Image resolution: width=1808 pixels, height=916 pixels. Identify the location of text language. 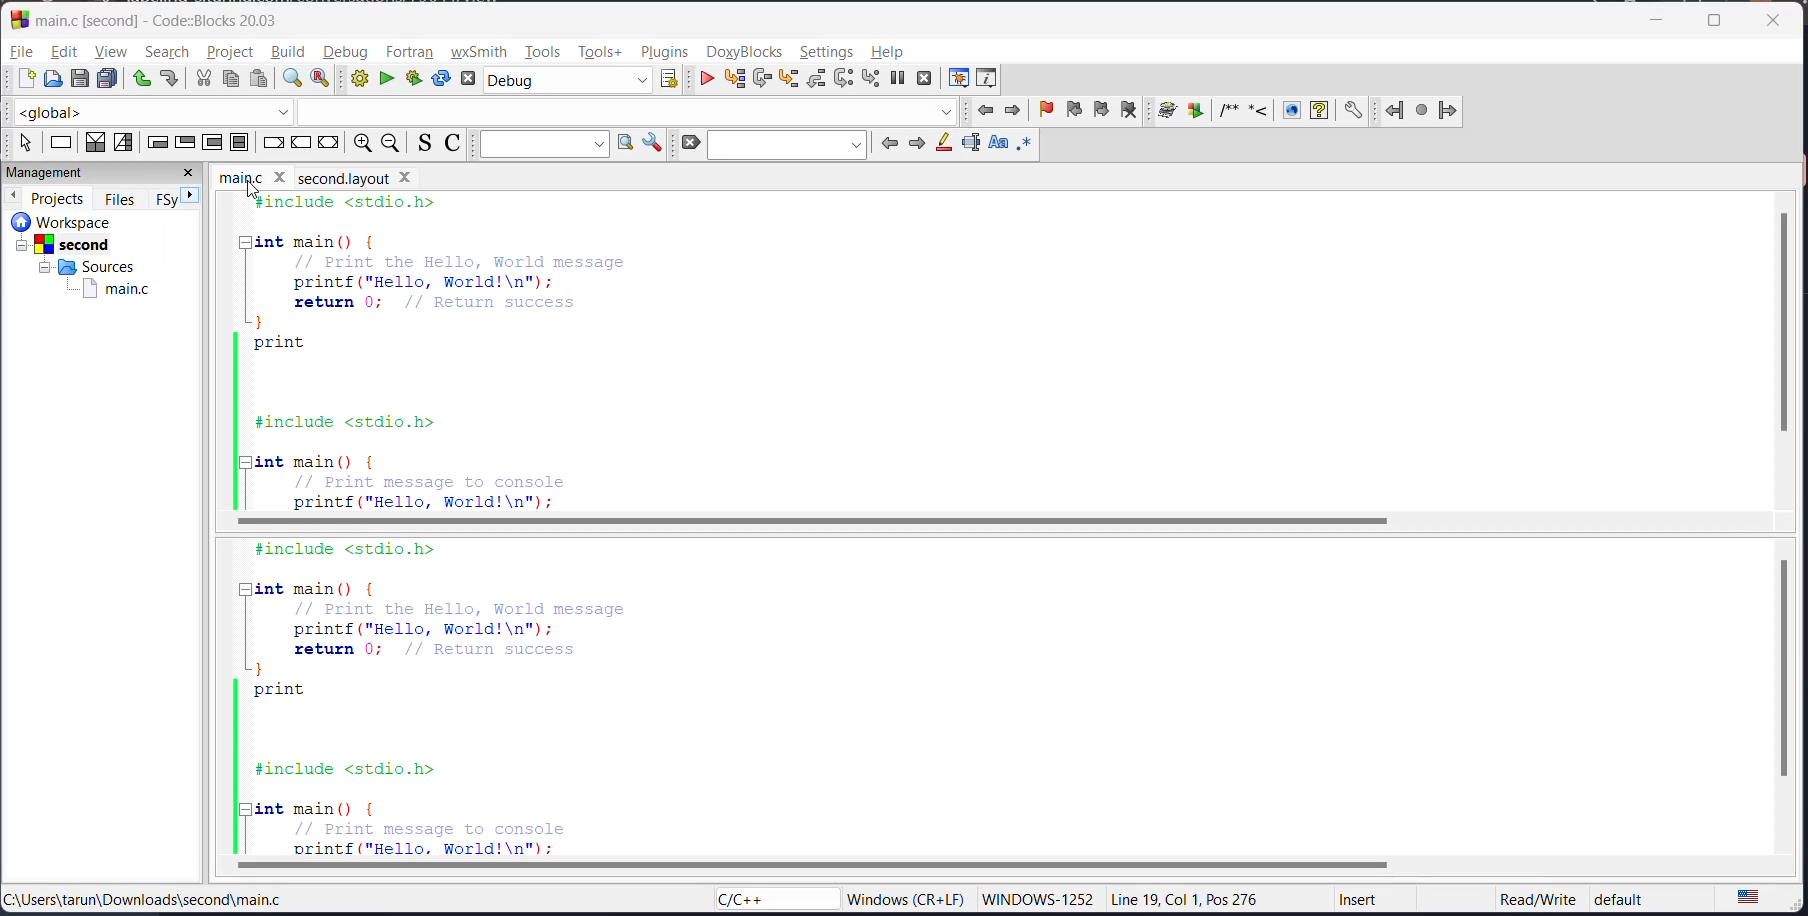
(1757, 896).